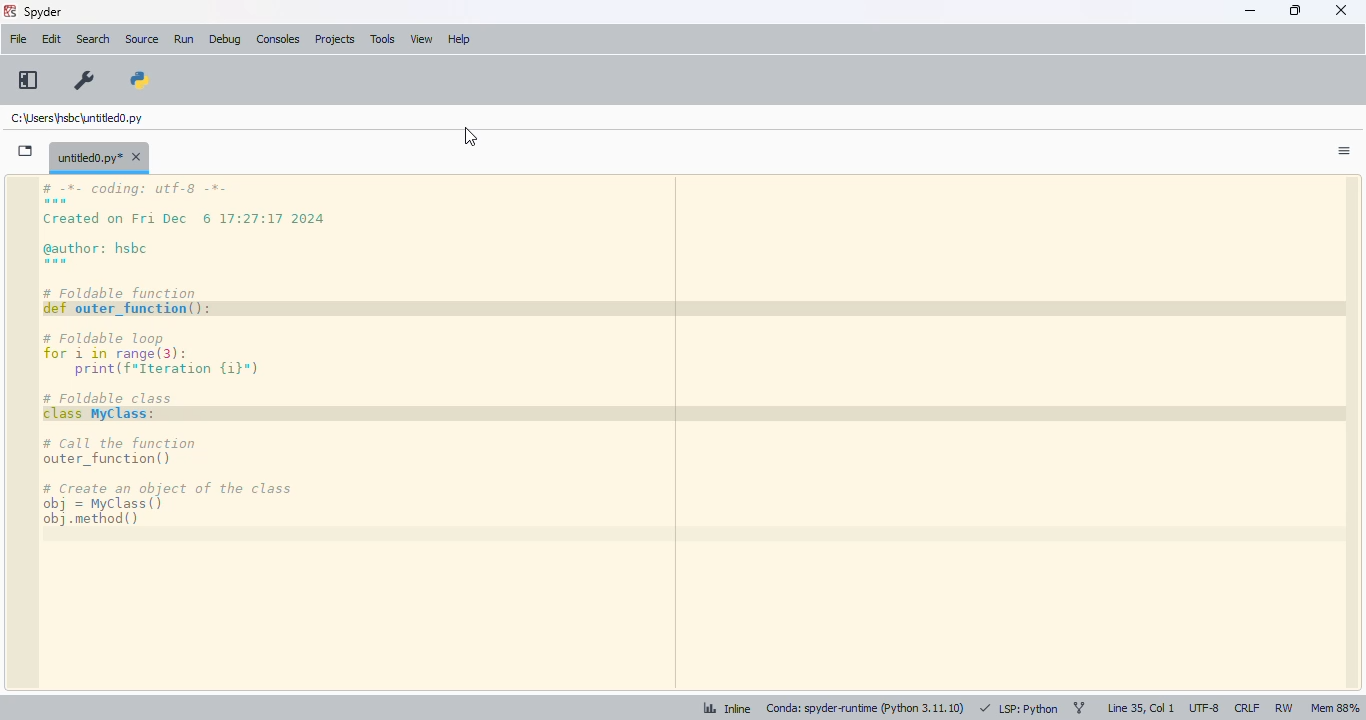 Image resolution: width=1366 pixels, height=720 pixels. What do you see at coordinates (142, 80) in the screenshot?
I see `PYTHONPATH manager` at bounding box center [142, 80].